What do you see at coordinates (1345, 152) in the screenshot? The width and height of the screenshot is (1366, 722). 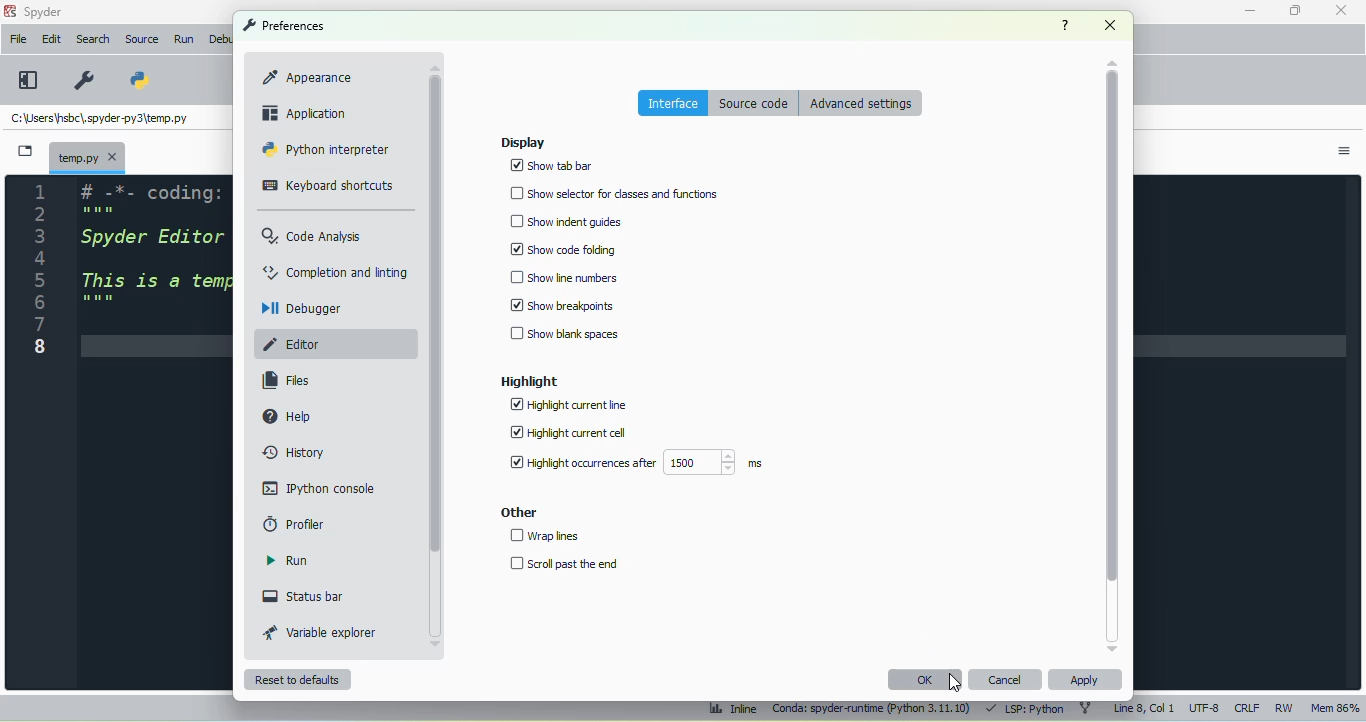 I see `options` at bounding box center [1345, 152].